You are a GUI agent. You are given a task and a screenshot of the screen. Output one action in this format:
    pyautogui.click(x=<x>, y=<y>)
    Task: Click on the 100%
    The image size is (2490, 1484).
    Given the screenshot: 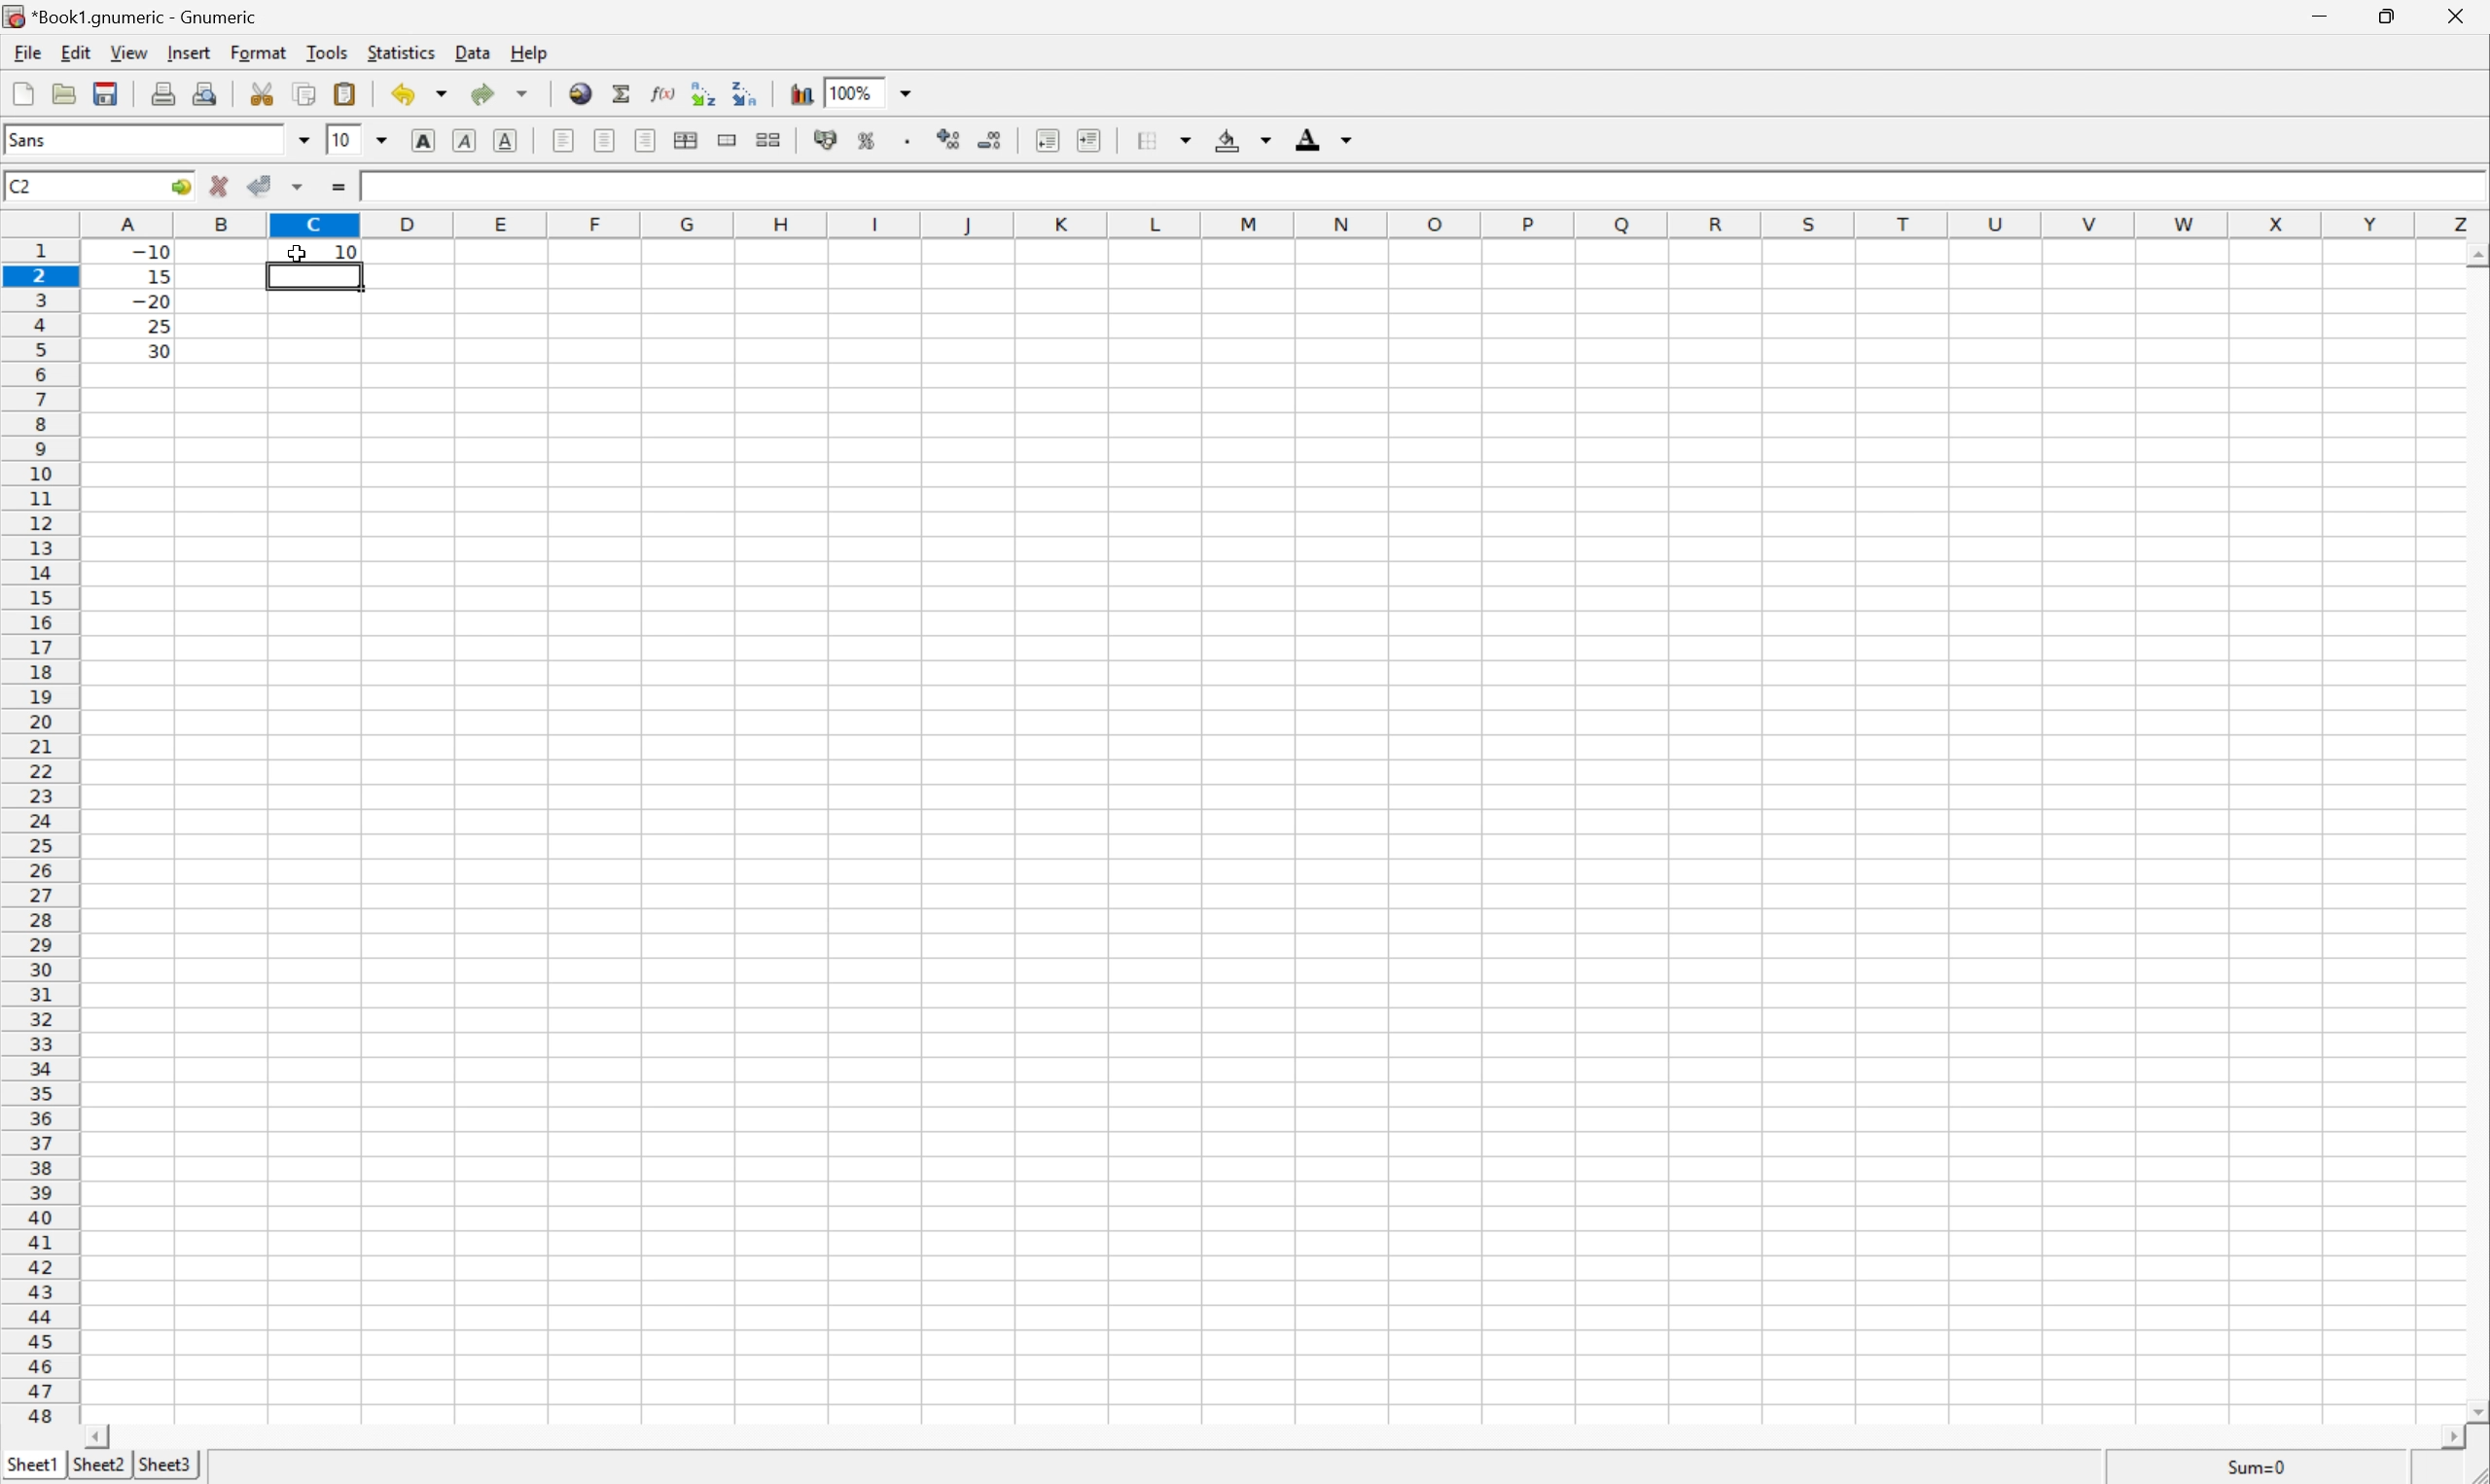 What is the action you would take?
    pyautogui.click(x=855, y=91)
    